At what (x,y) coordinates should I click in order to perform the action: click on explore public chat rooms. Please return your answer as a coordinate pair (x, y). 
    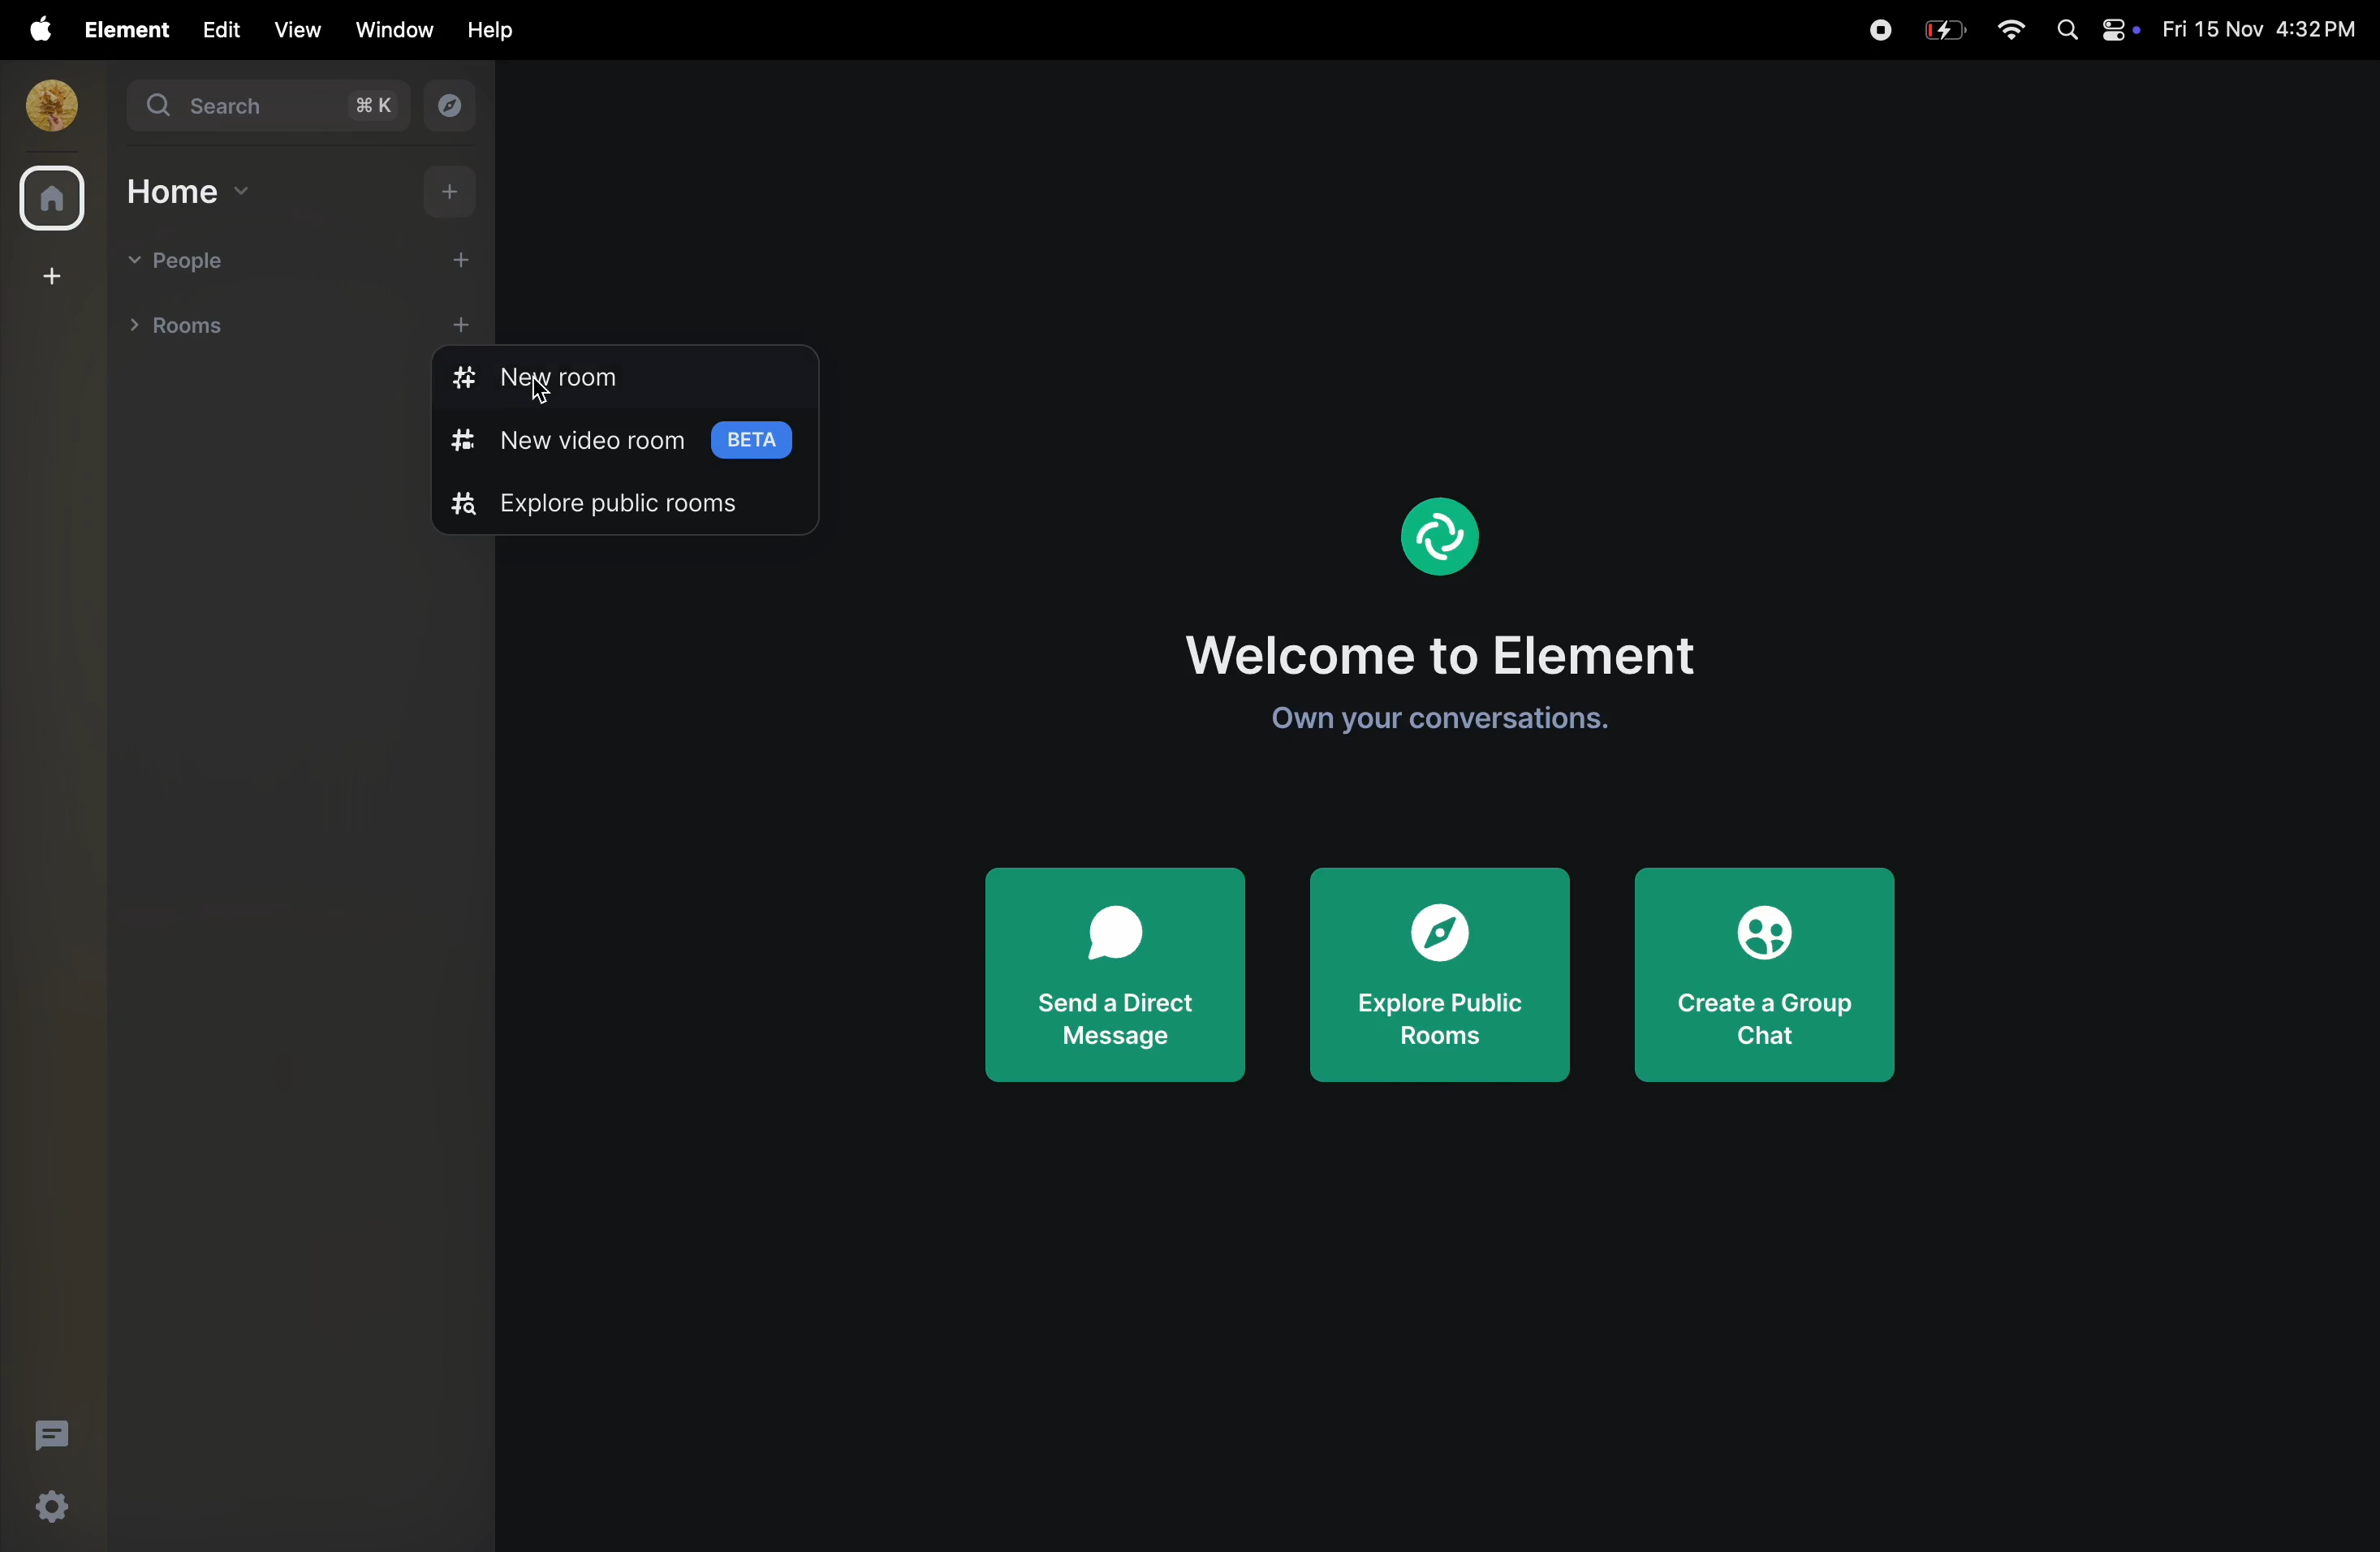
    Looking at the image, I should click on (1443, 976).